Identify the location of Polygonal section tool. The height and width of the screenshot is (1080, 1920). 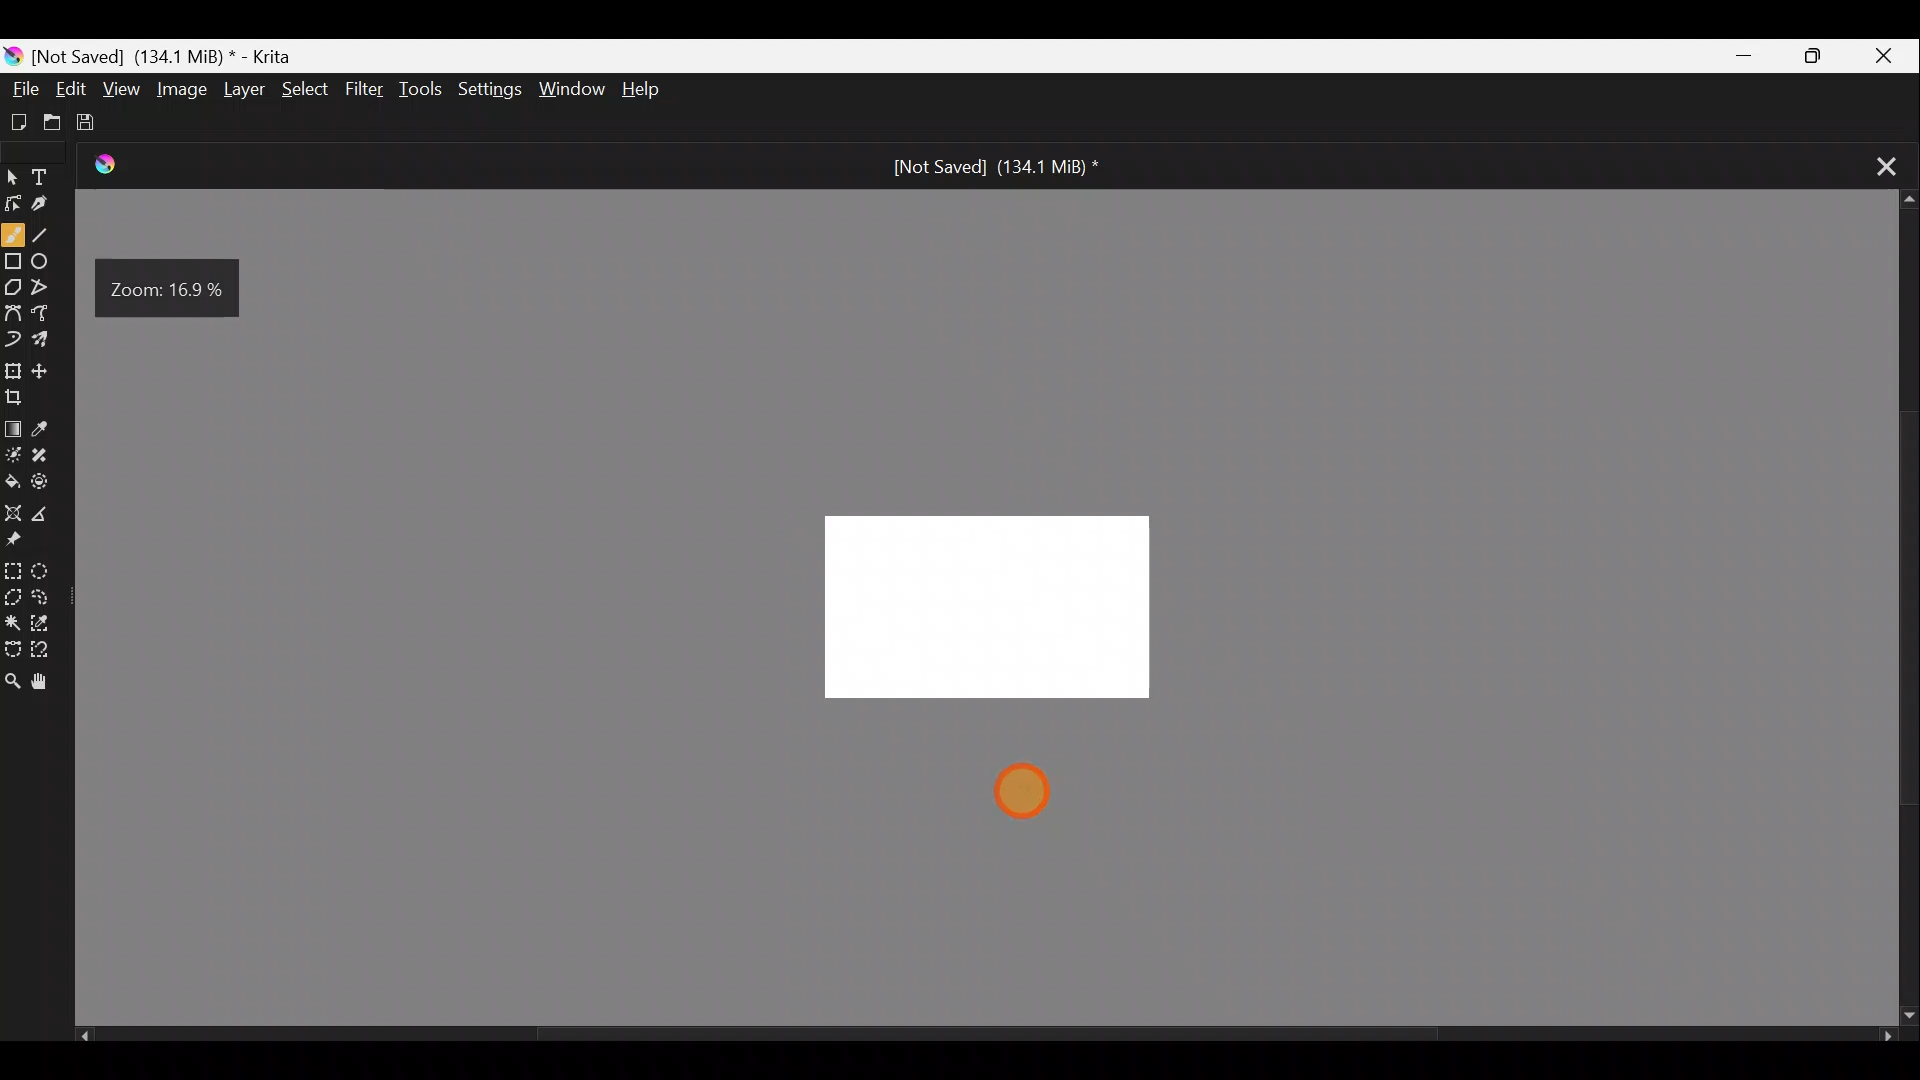
(14, 599).